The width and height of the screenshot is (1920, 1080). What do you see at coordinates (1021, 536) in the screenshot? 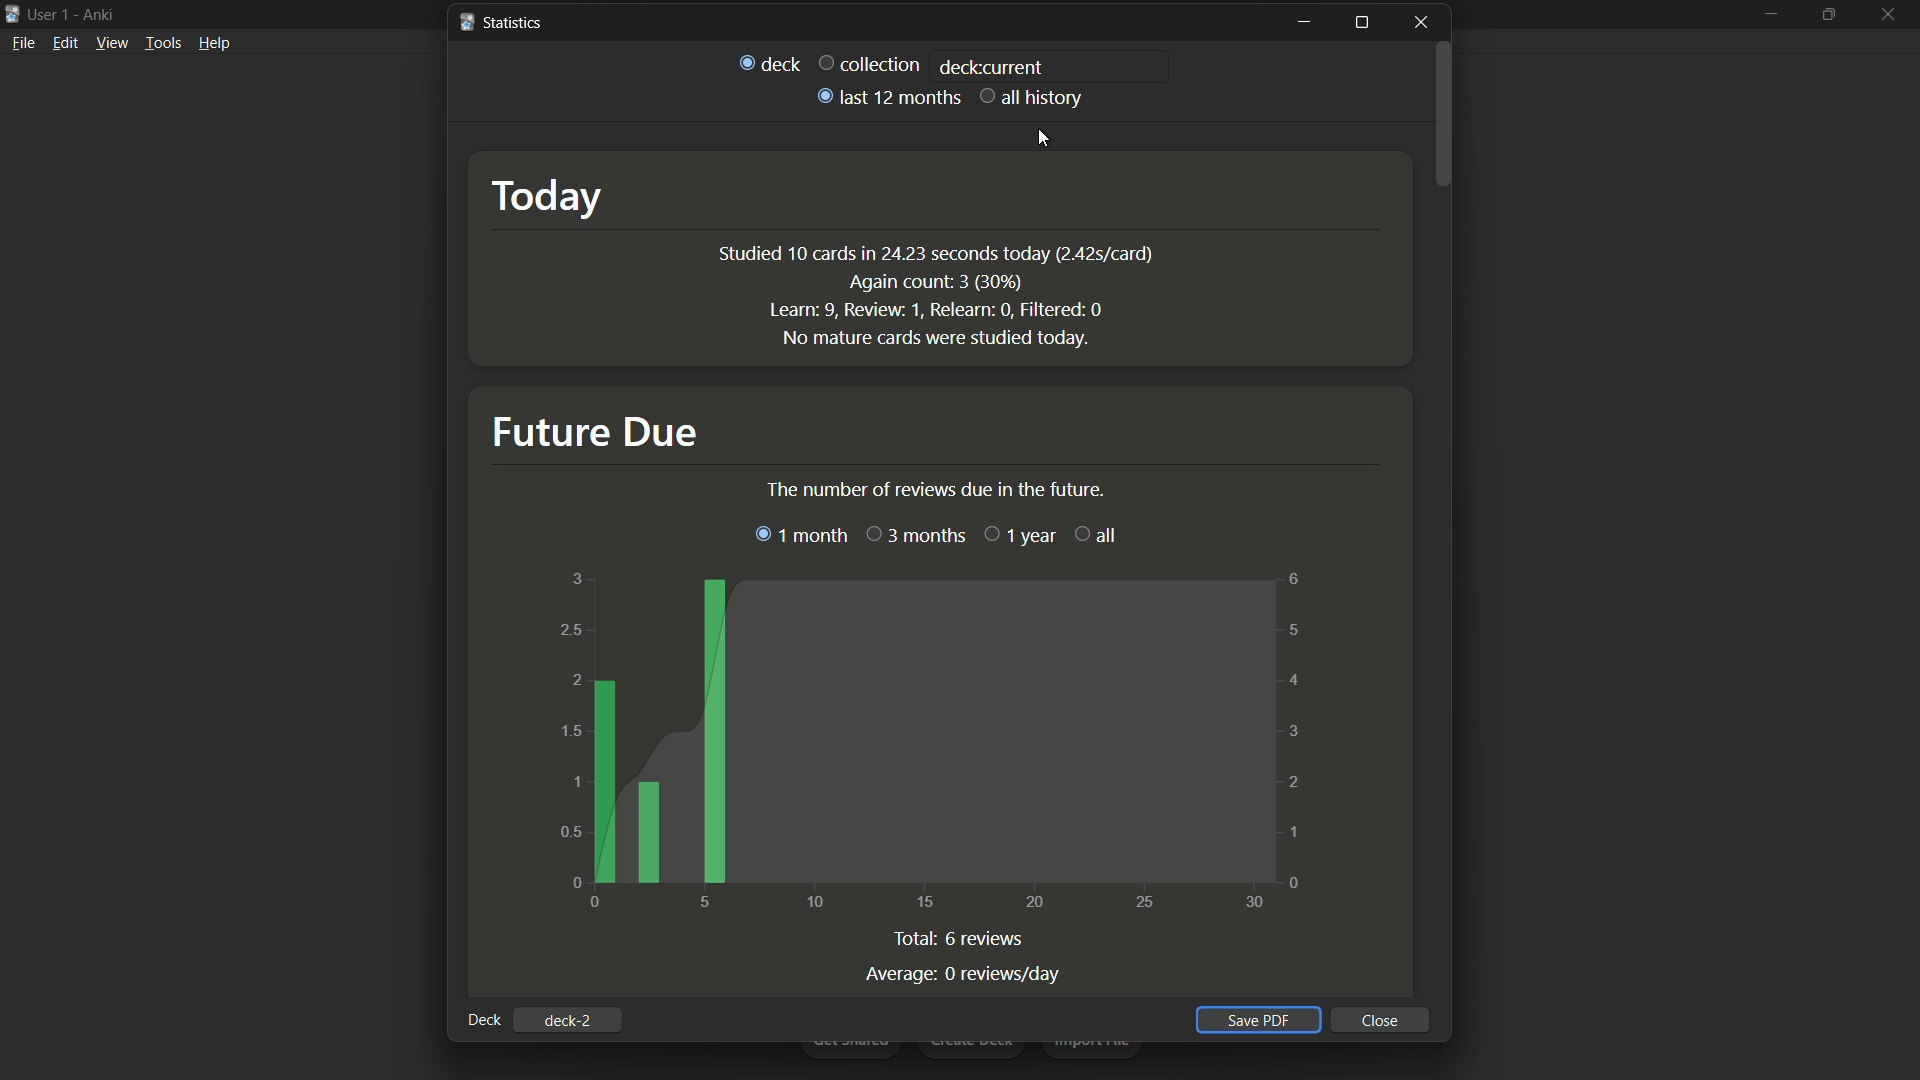
I see `1 year` at bounding box center [1021, 536].